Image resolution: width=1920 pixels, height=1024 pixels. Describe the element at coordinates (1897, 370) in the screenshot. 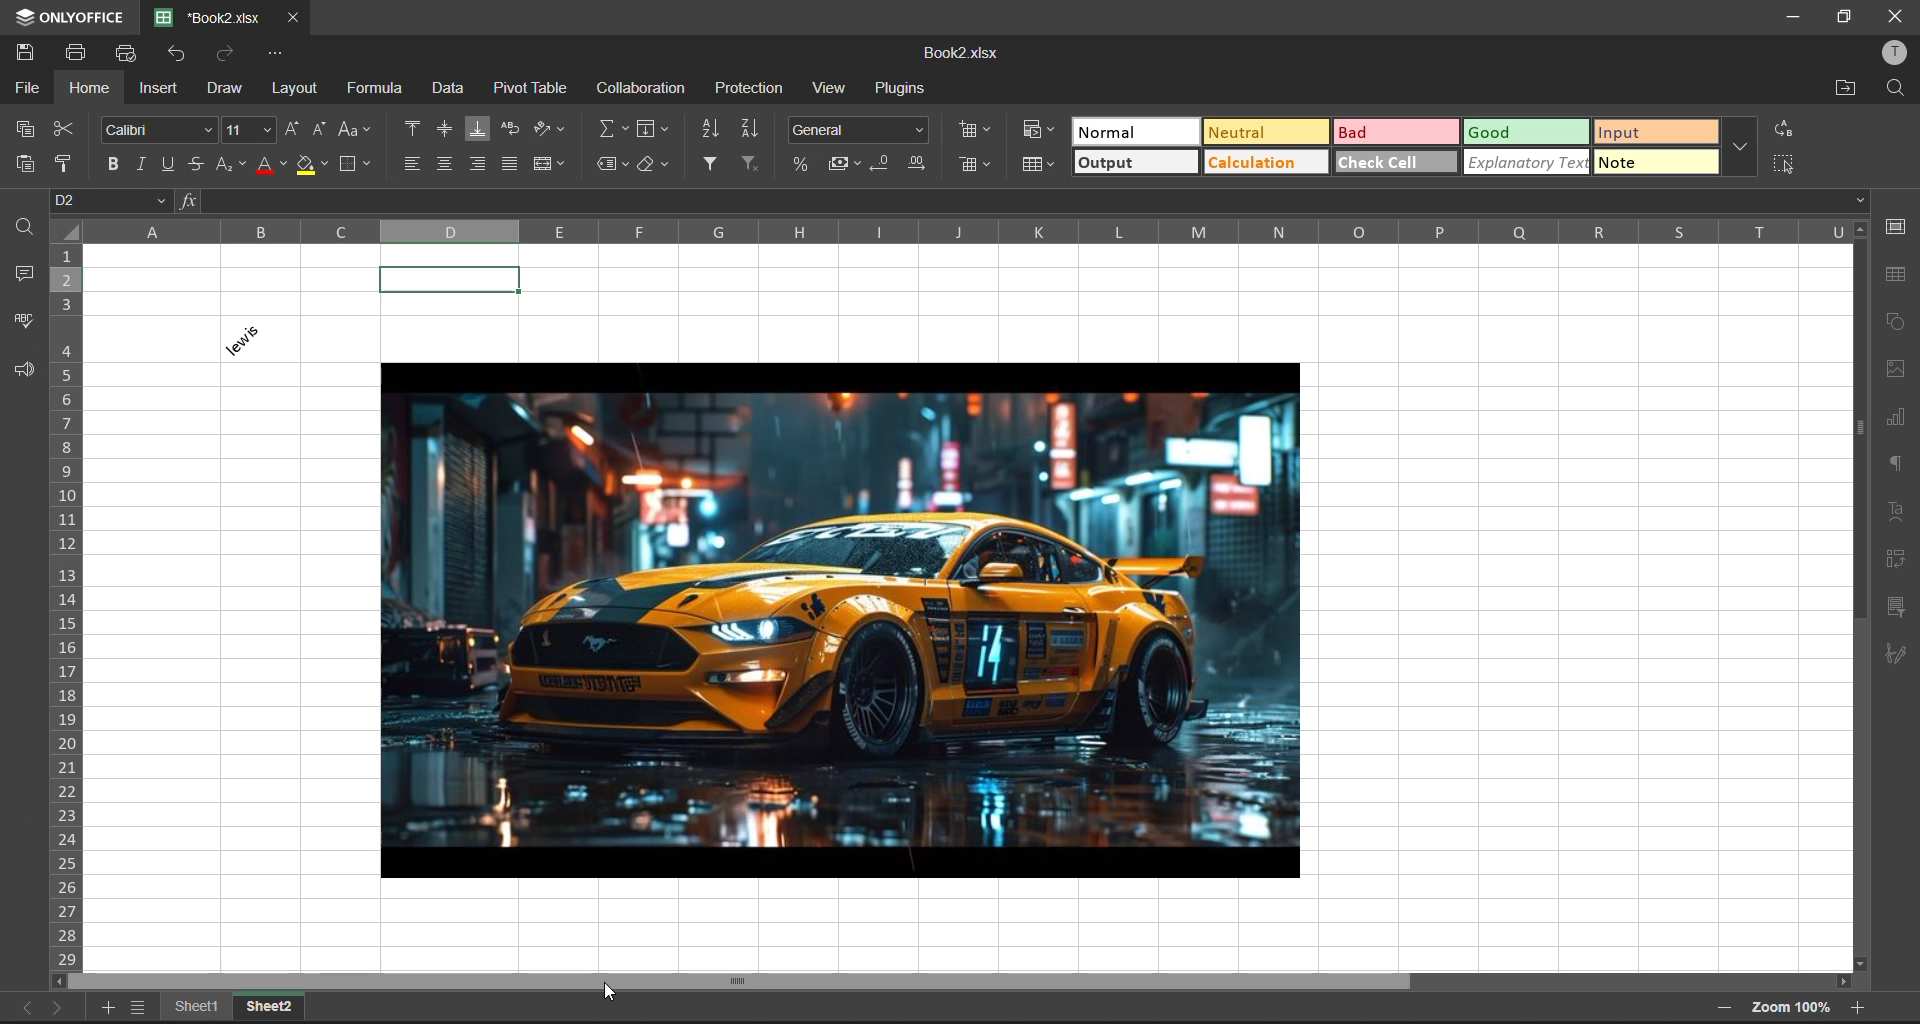

I see `images` at that location.